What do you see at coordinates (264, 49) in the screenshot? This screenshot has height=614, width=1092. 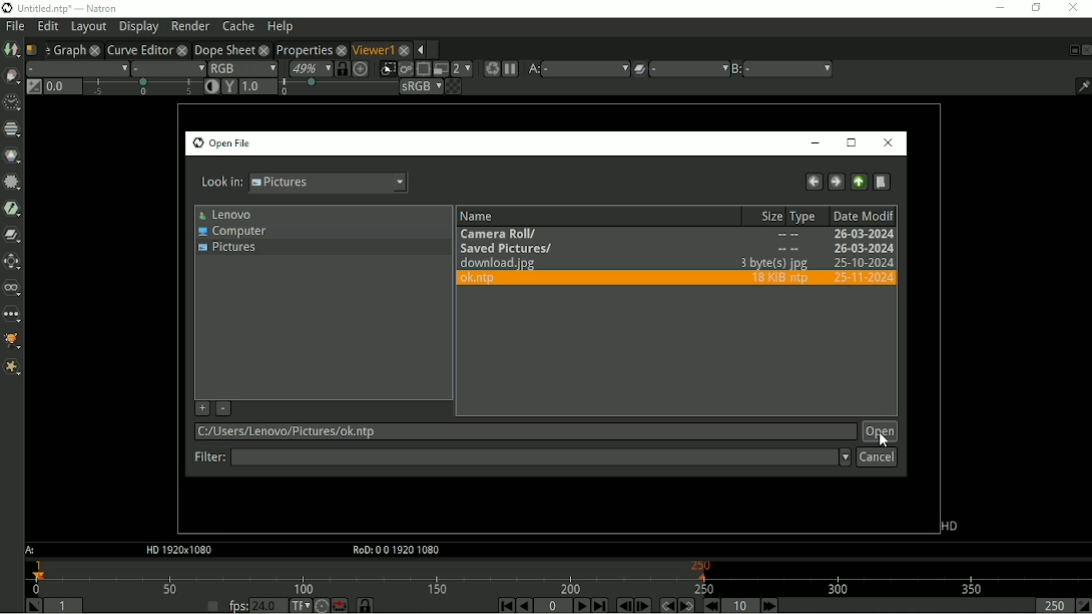 I see `close` at bounding box center [264, 49].